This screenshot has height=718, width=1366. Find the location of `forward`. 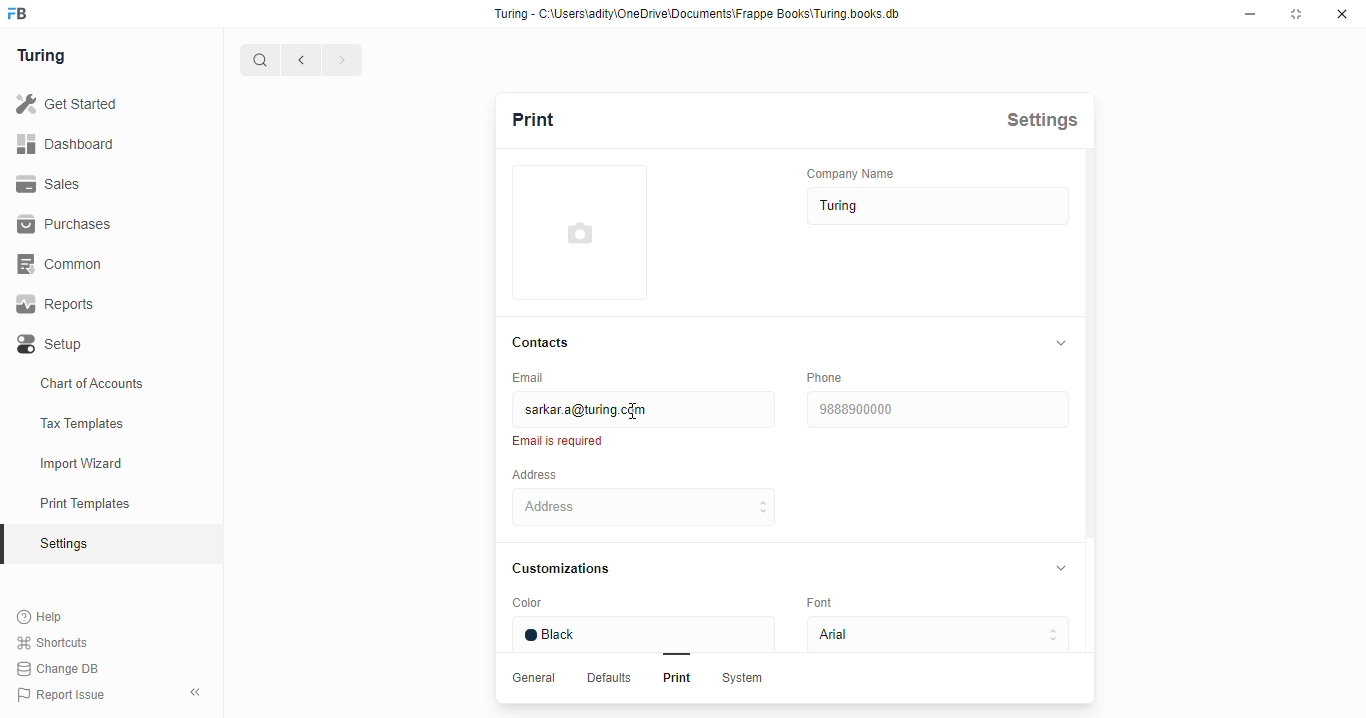

forward is located at coordinates (341, 61).